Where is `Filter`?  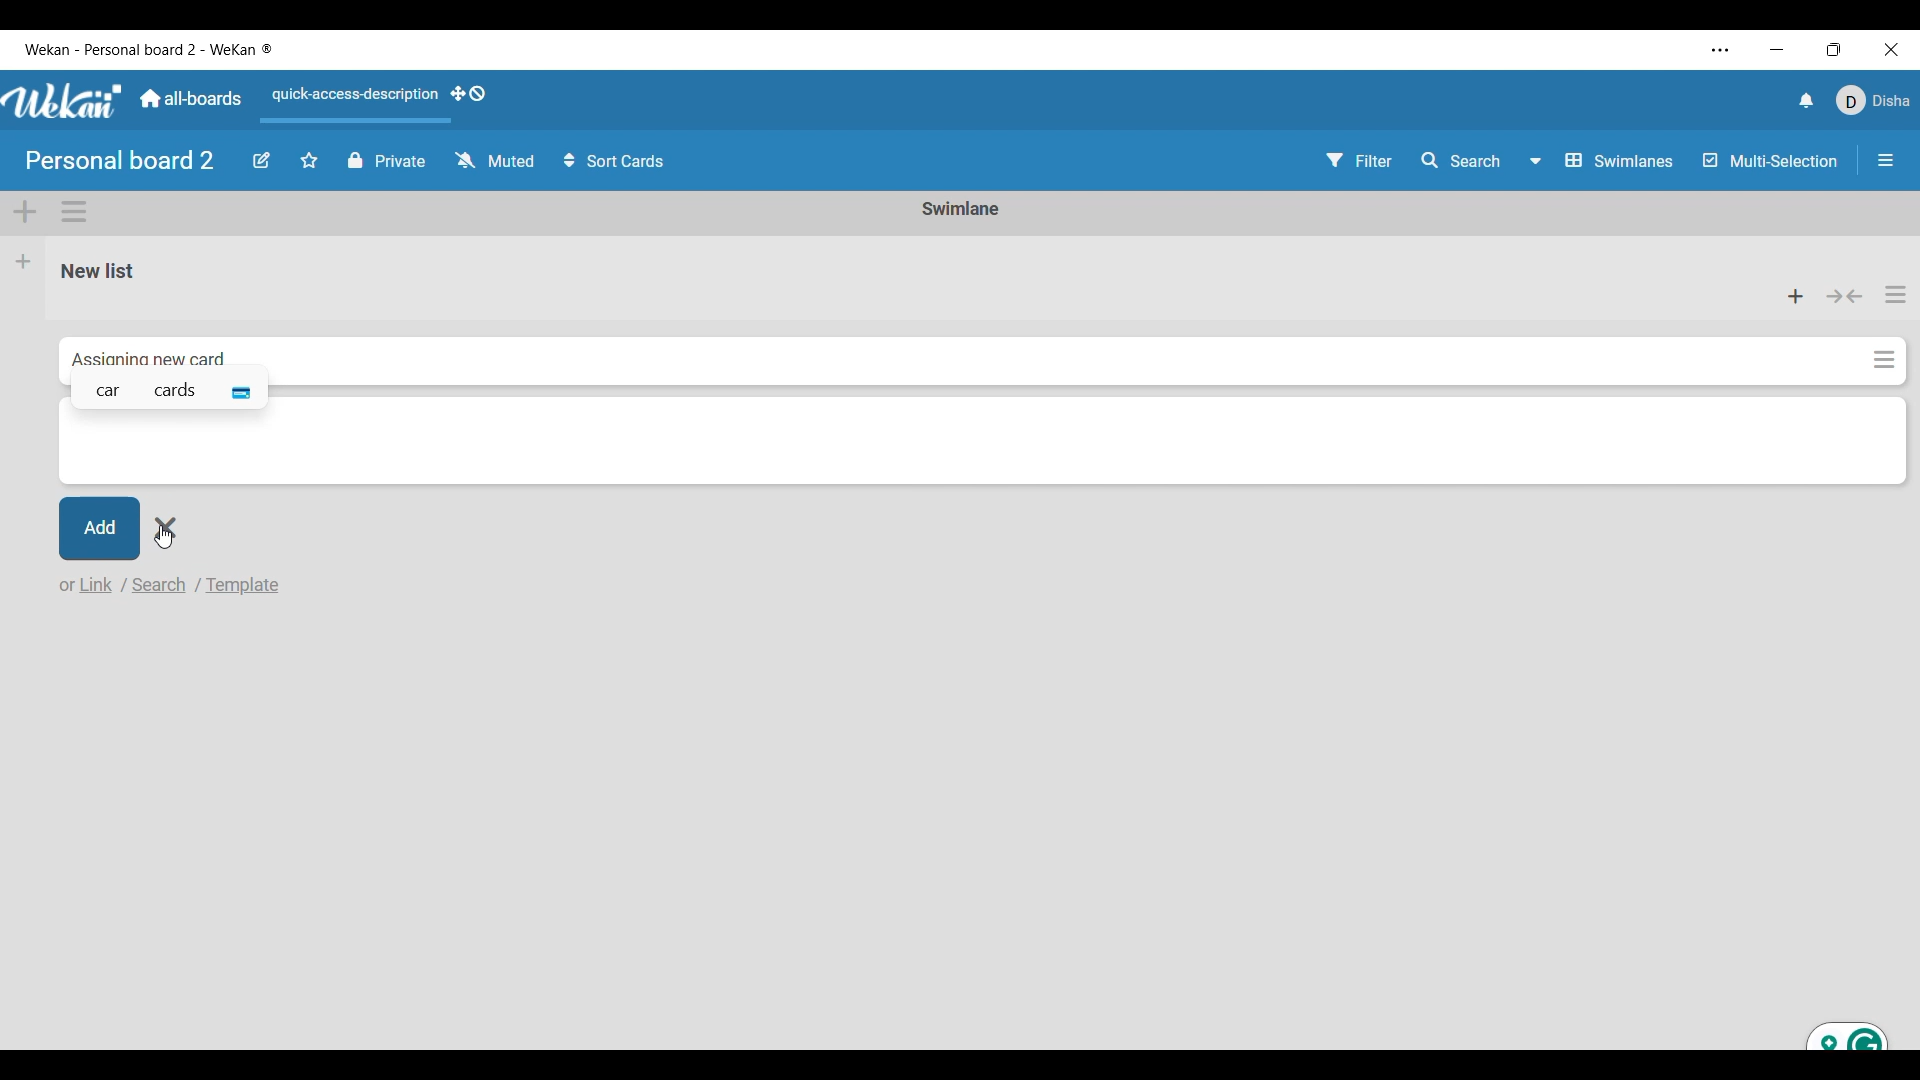 Filter is located at coordinates (1360, 160).